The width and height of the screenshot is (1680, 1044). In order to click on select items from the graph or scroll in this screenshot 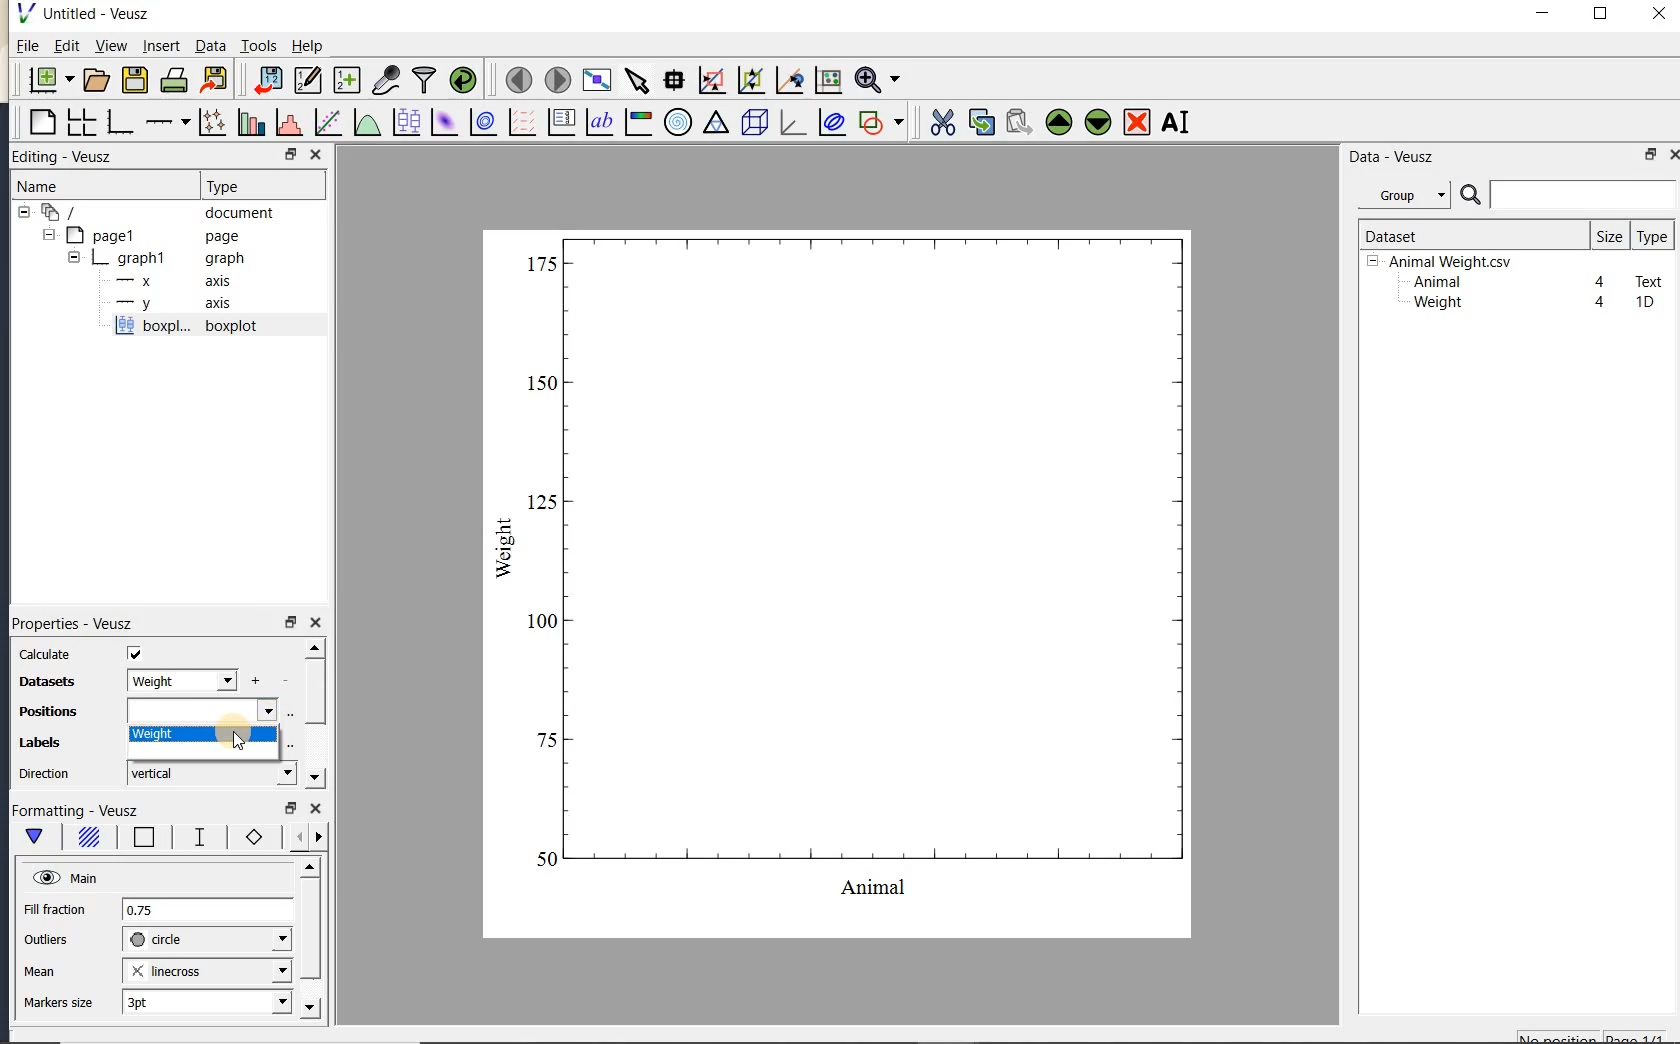, I will do `click(638, 81)`.